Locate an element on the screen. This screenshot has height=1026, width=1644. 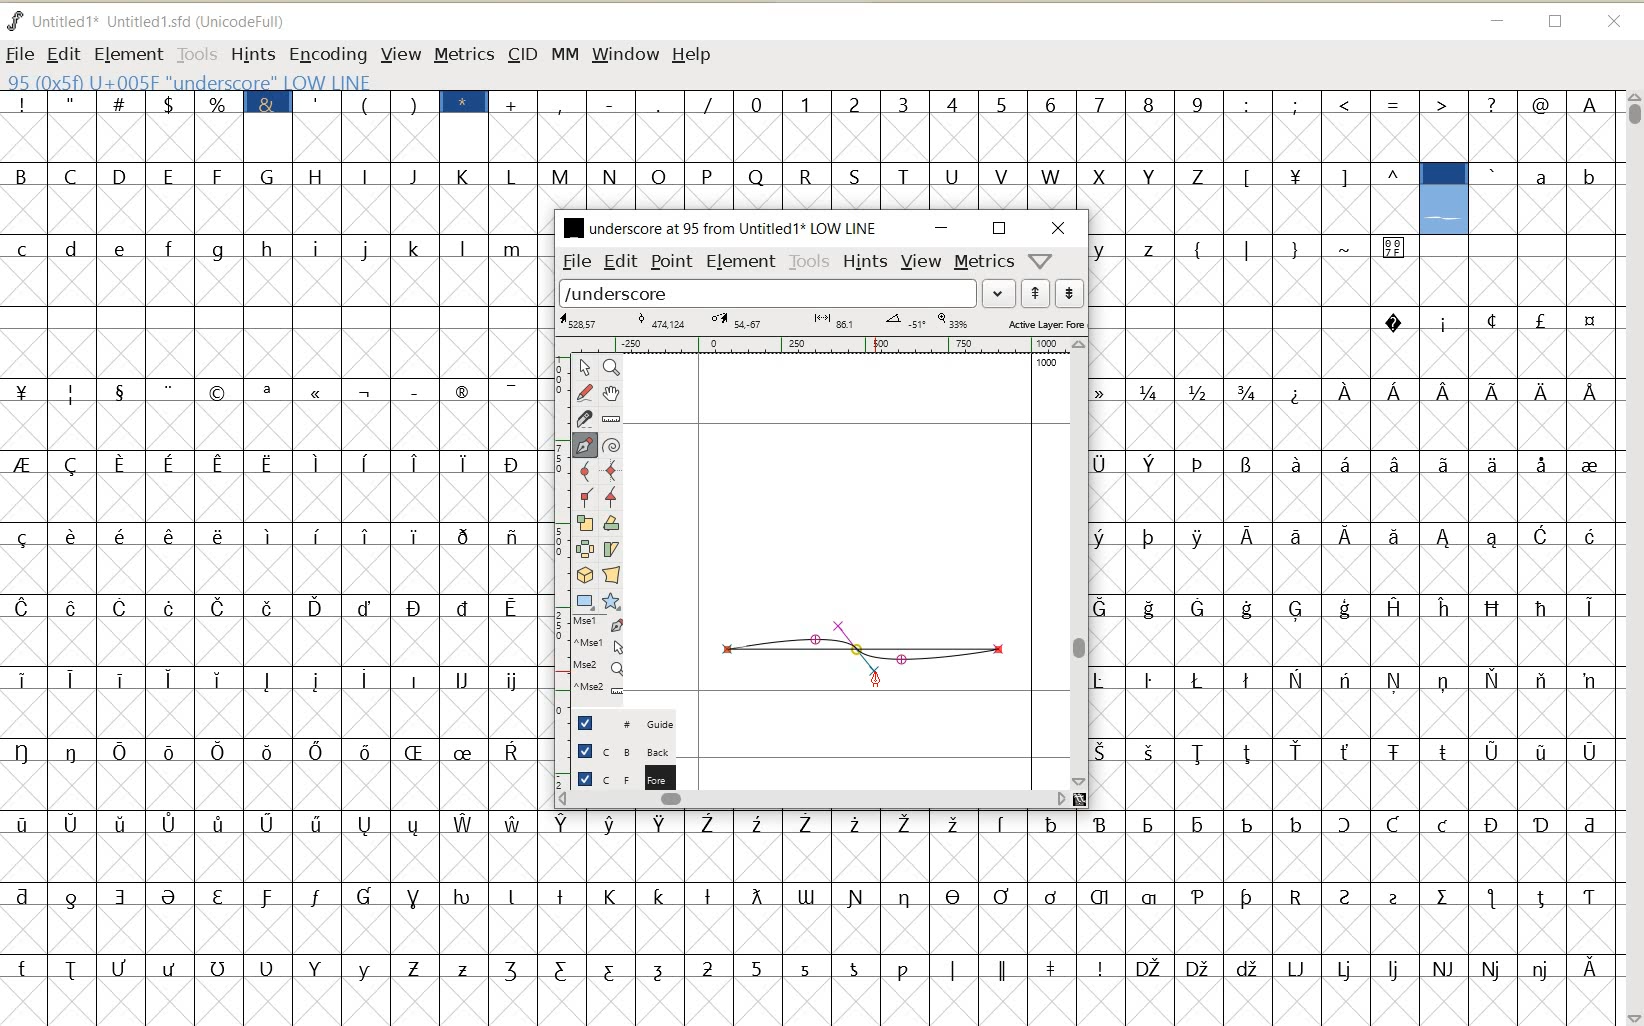
add a curve point always either horizontal or vertical is located at coordinates (612, 469).